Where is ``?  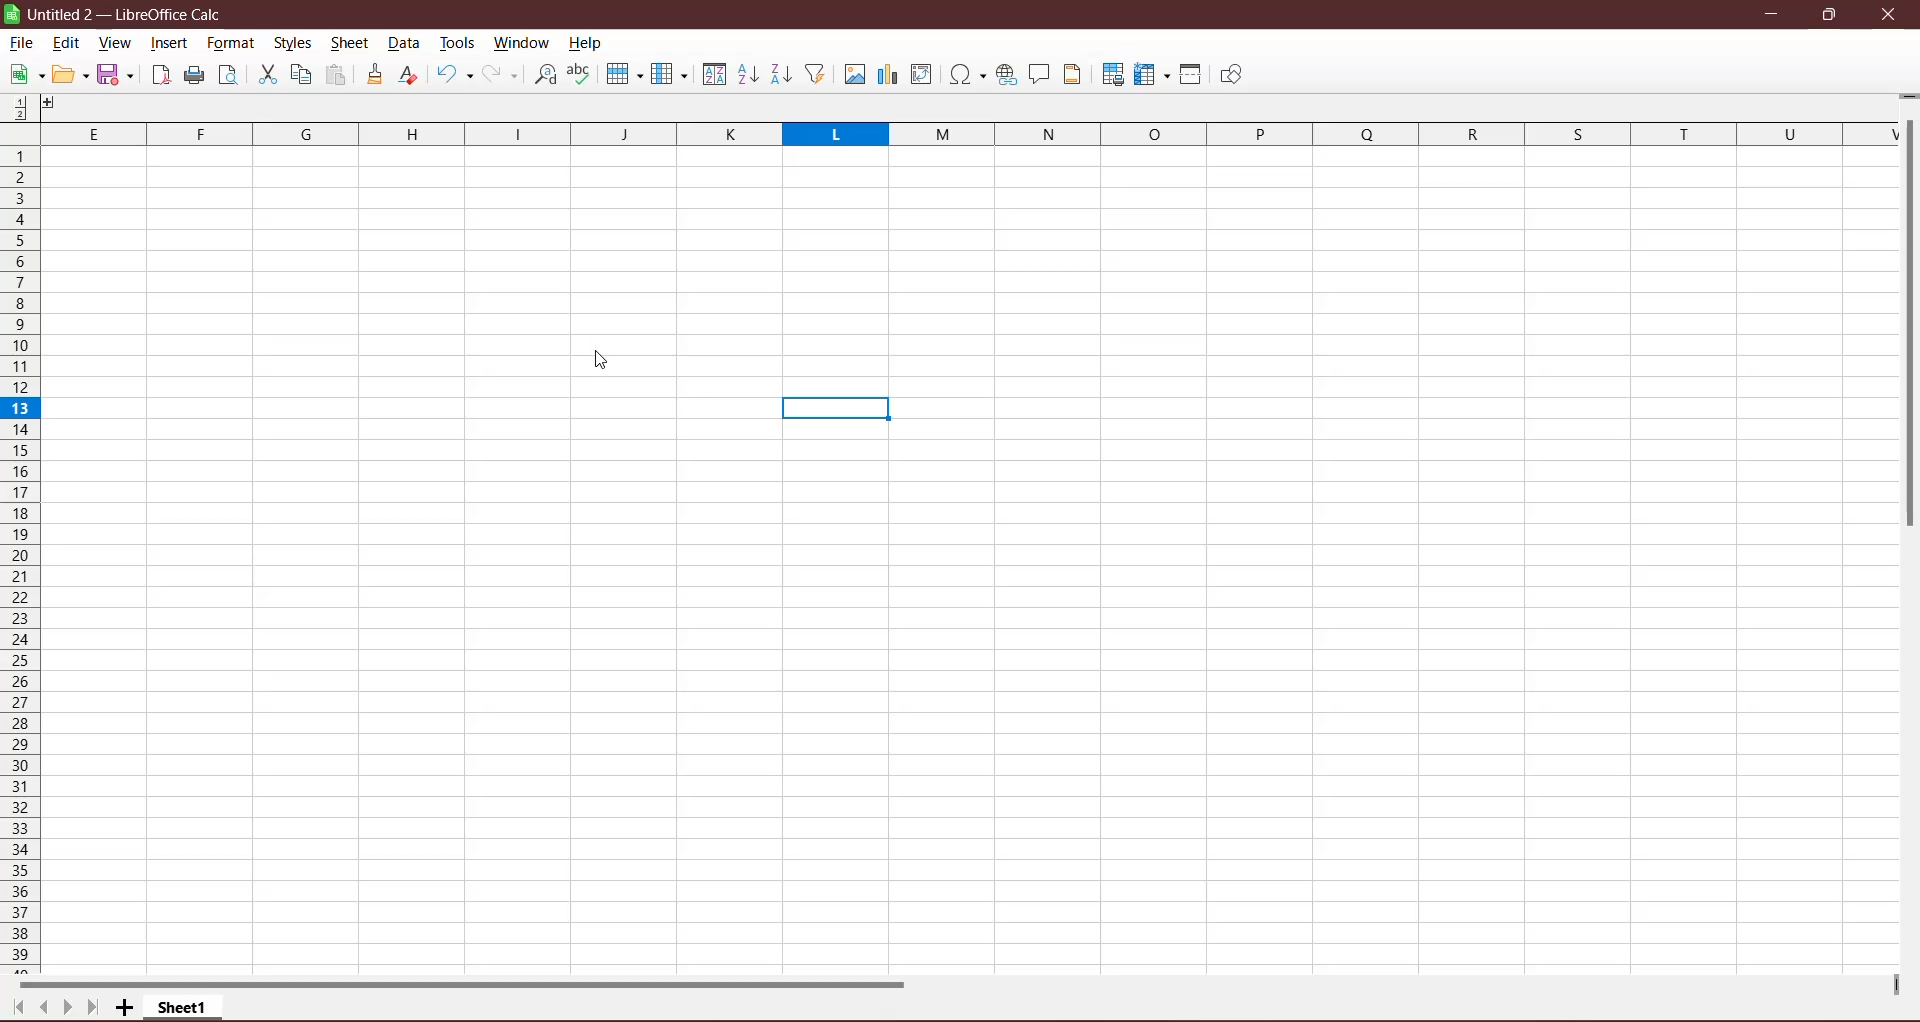  is located at coordinates (57, 105).